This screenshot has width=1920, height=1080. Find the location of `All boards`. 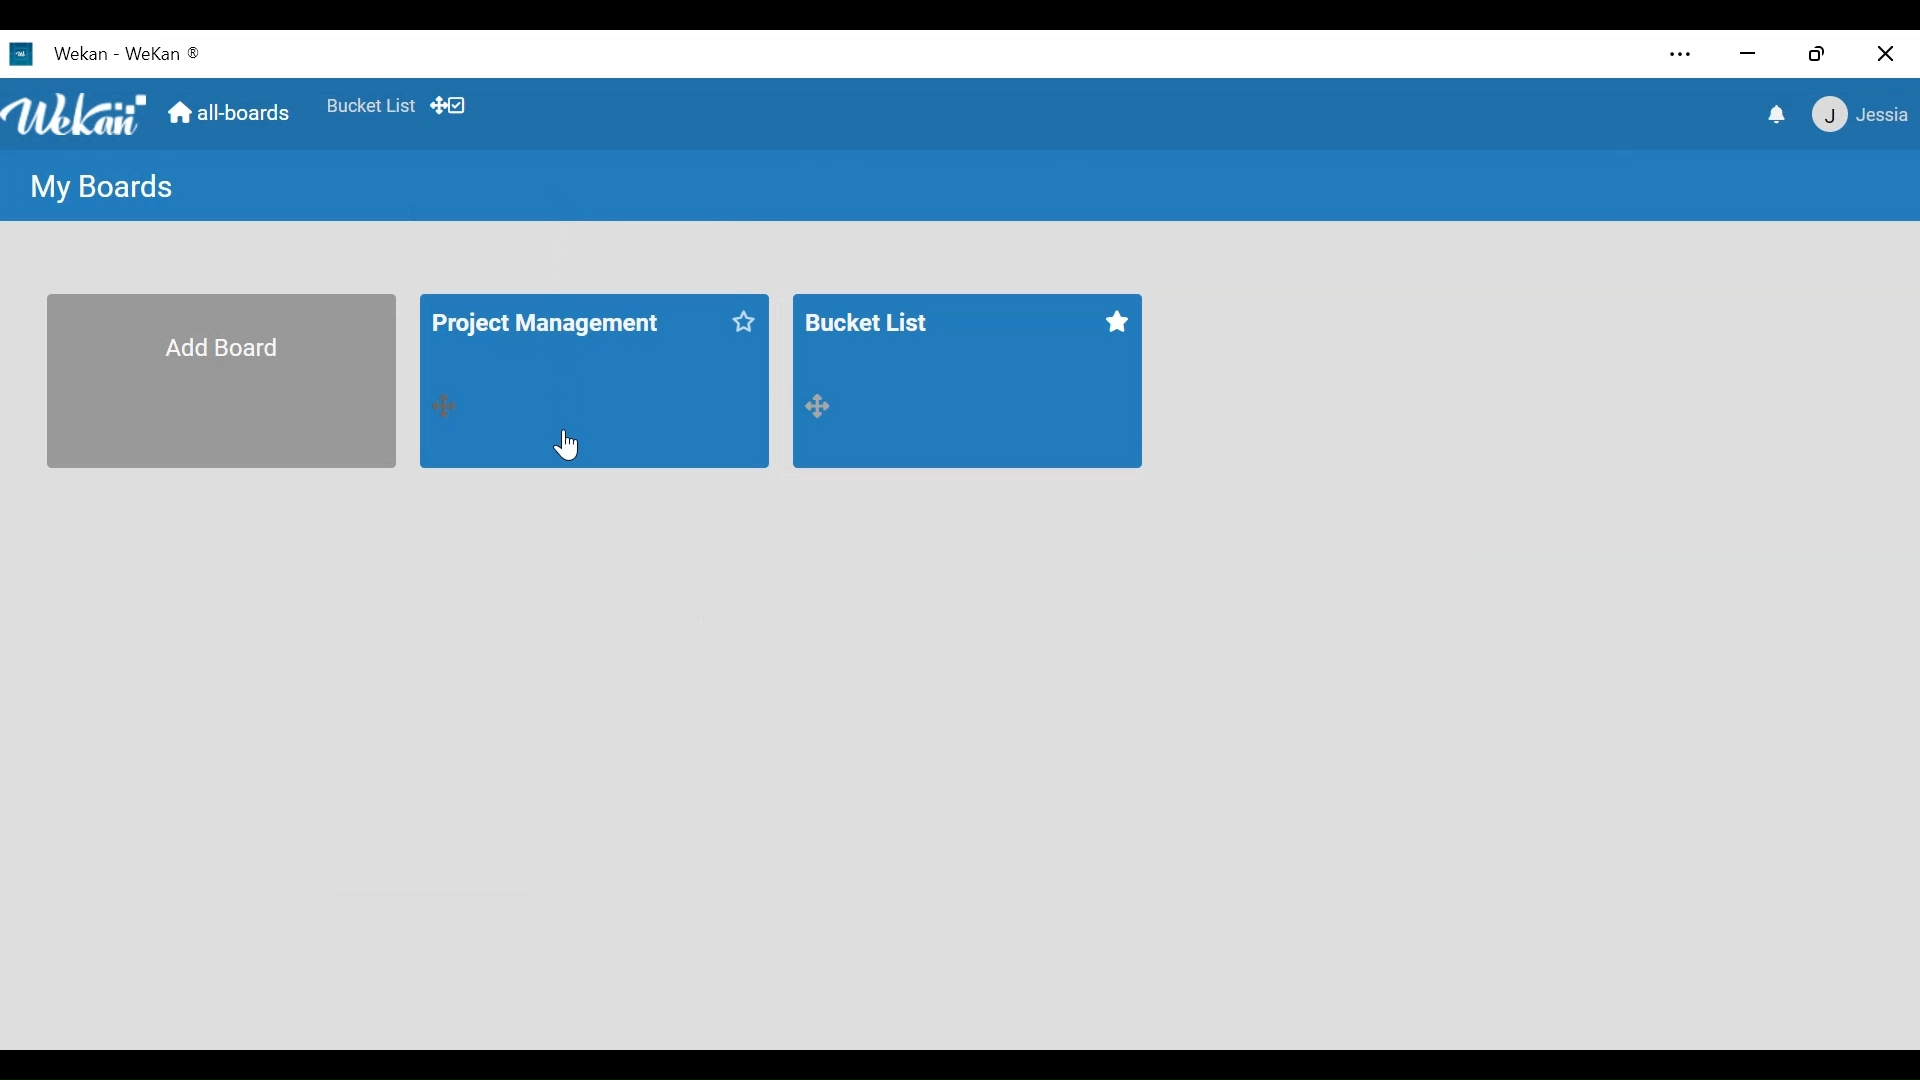

All boards is located at coordinates (233, 115).